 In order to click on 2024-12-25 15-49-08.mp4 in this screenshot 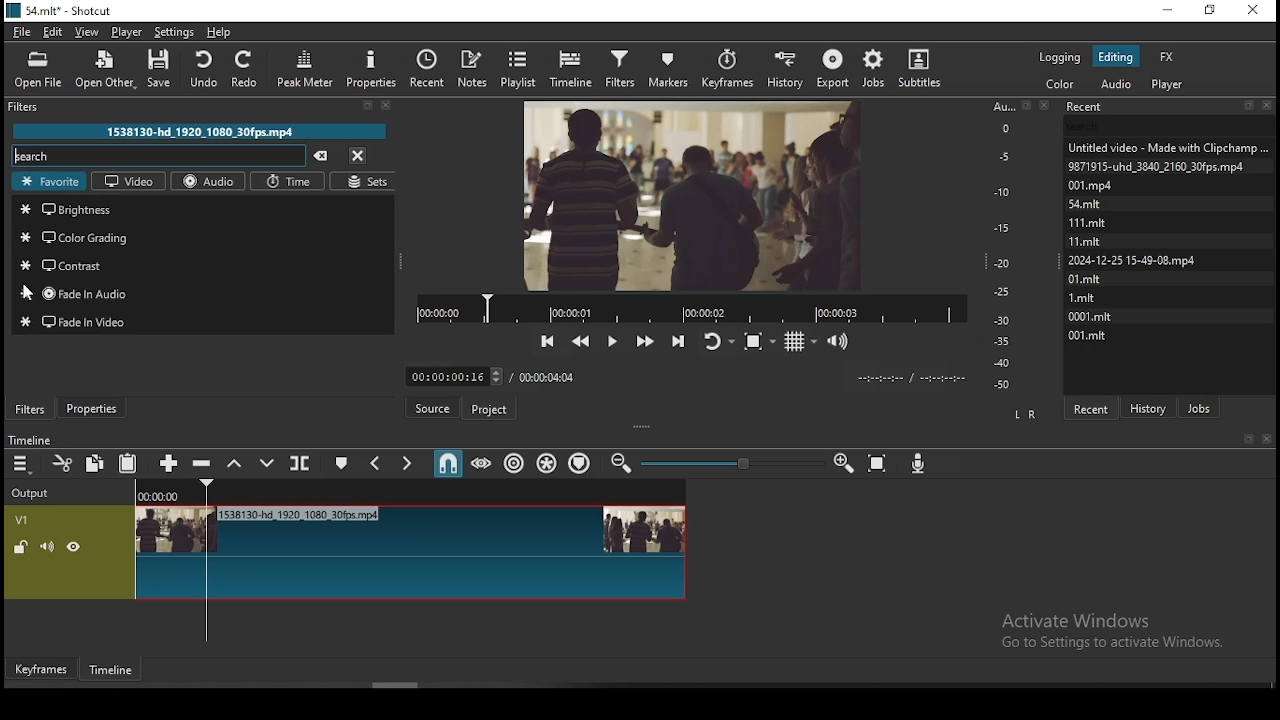, I will do `click(1133, 260)`.